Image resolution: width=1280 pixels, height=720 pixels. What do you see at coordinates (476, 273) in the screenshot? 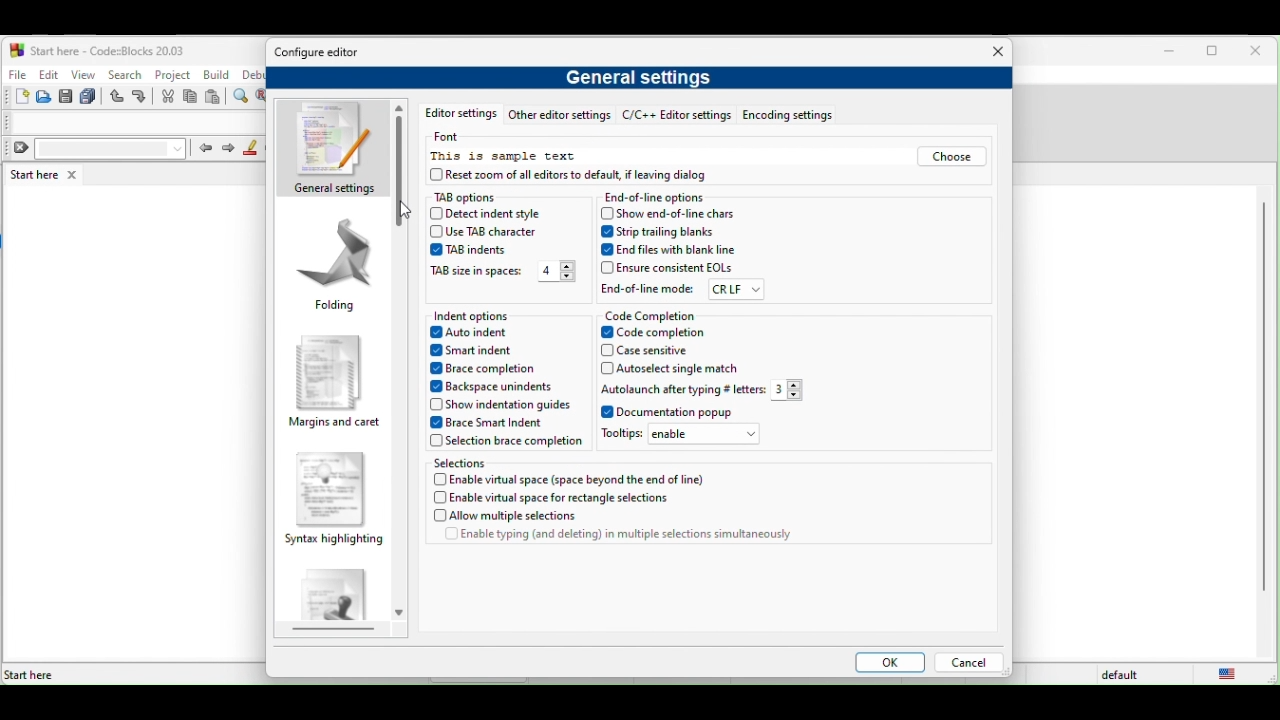
I see `tab size` at bounding box center [476, 273].